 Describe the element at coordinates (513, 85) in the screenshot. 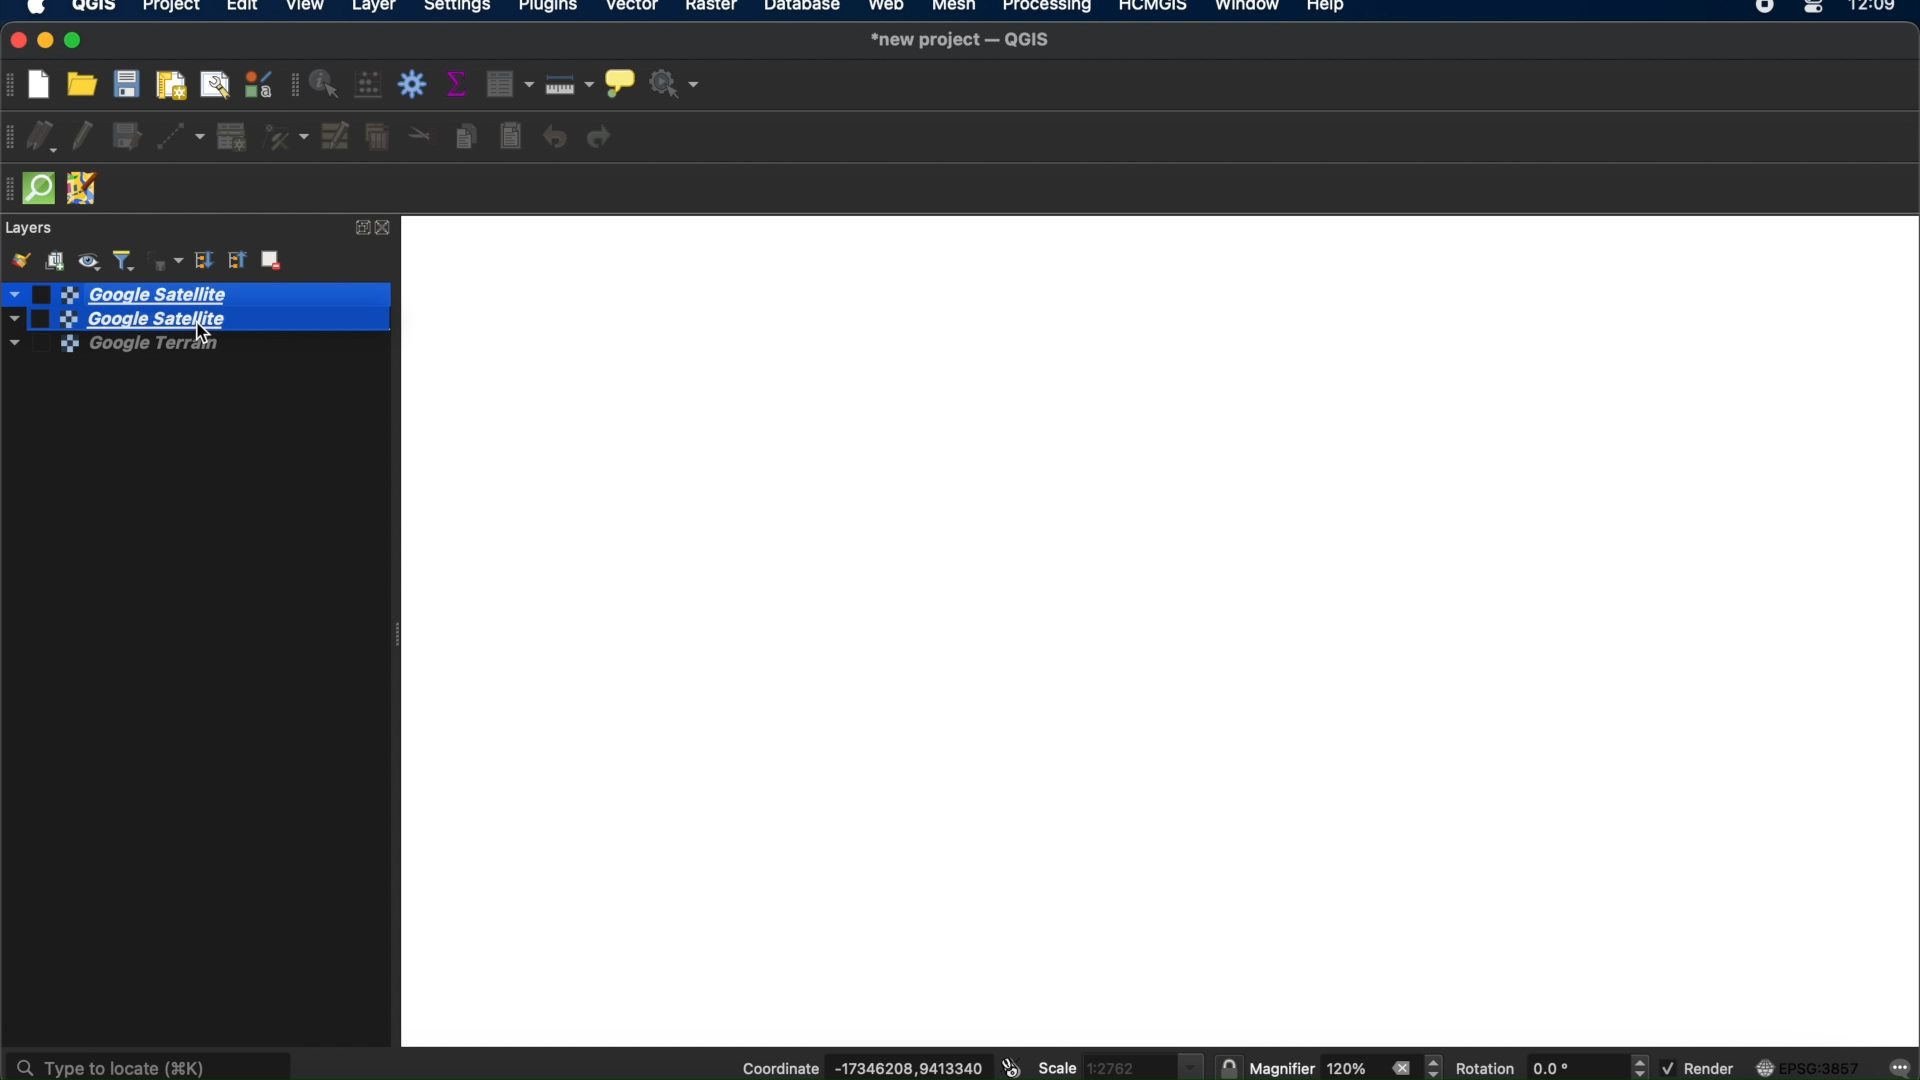

I see `open attribute table` at that location.